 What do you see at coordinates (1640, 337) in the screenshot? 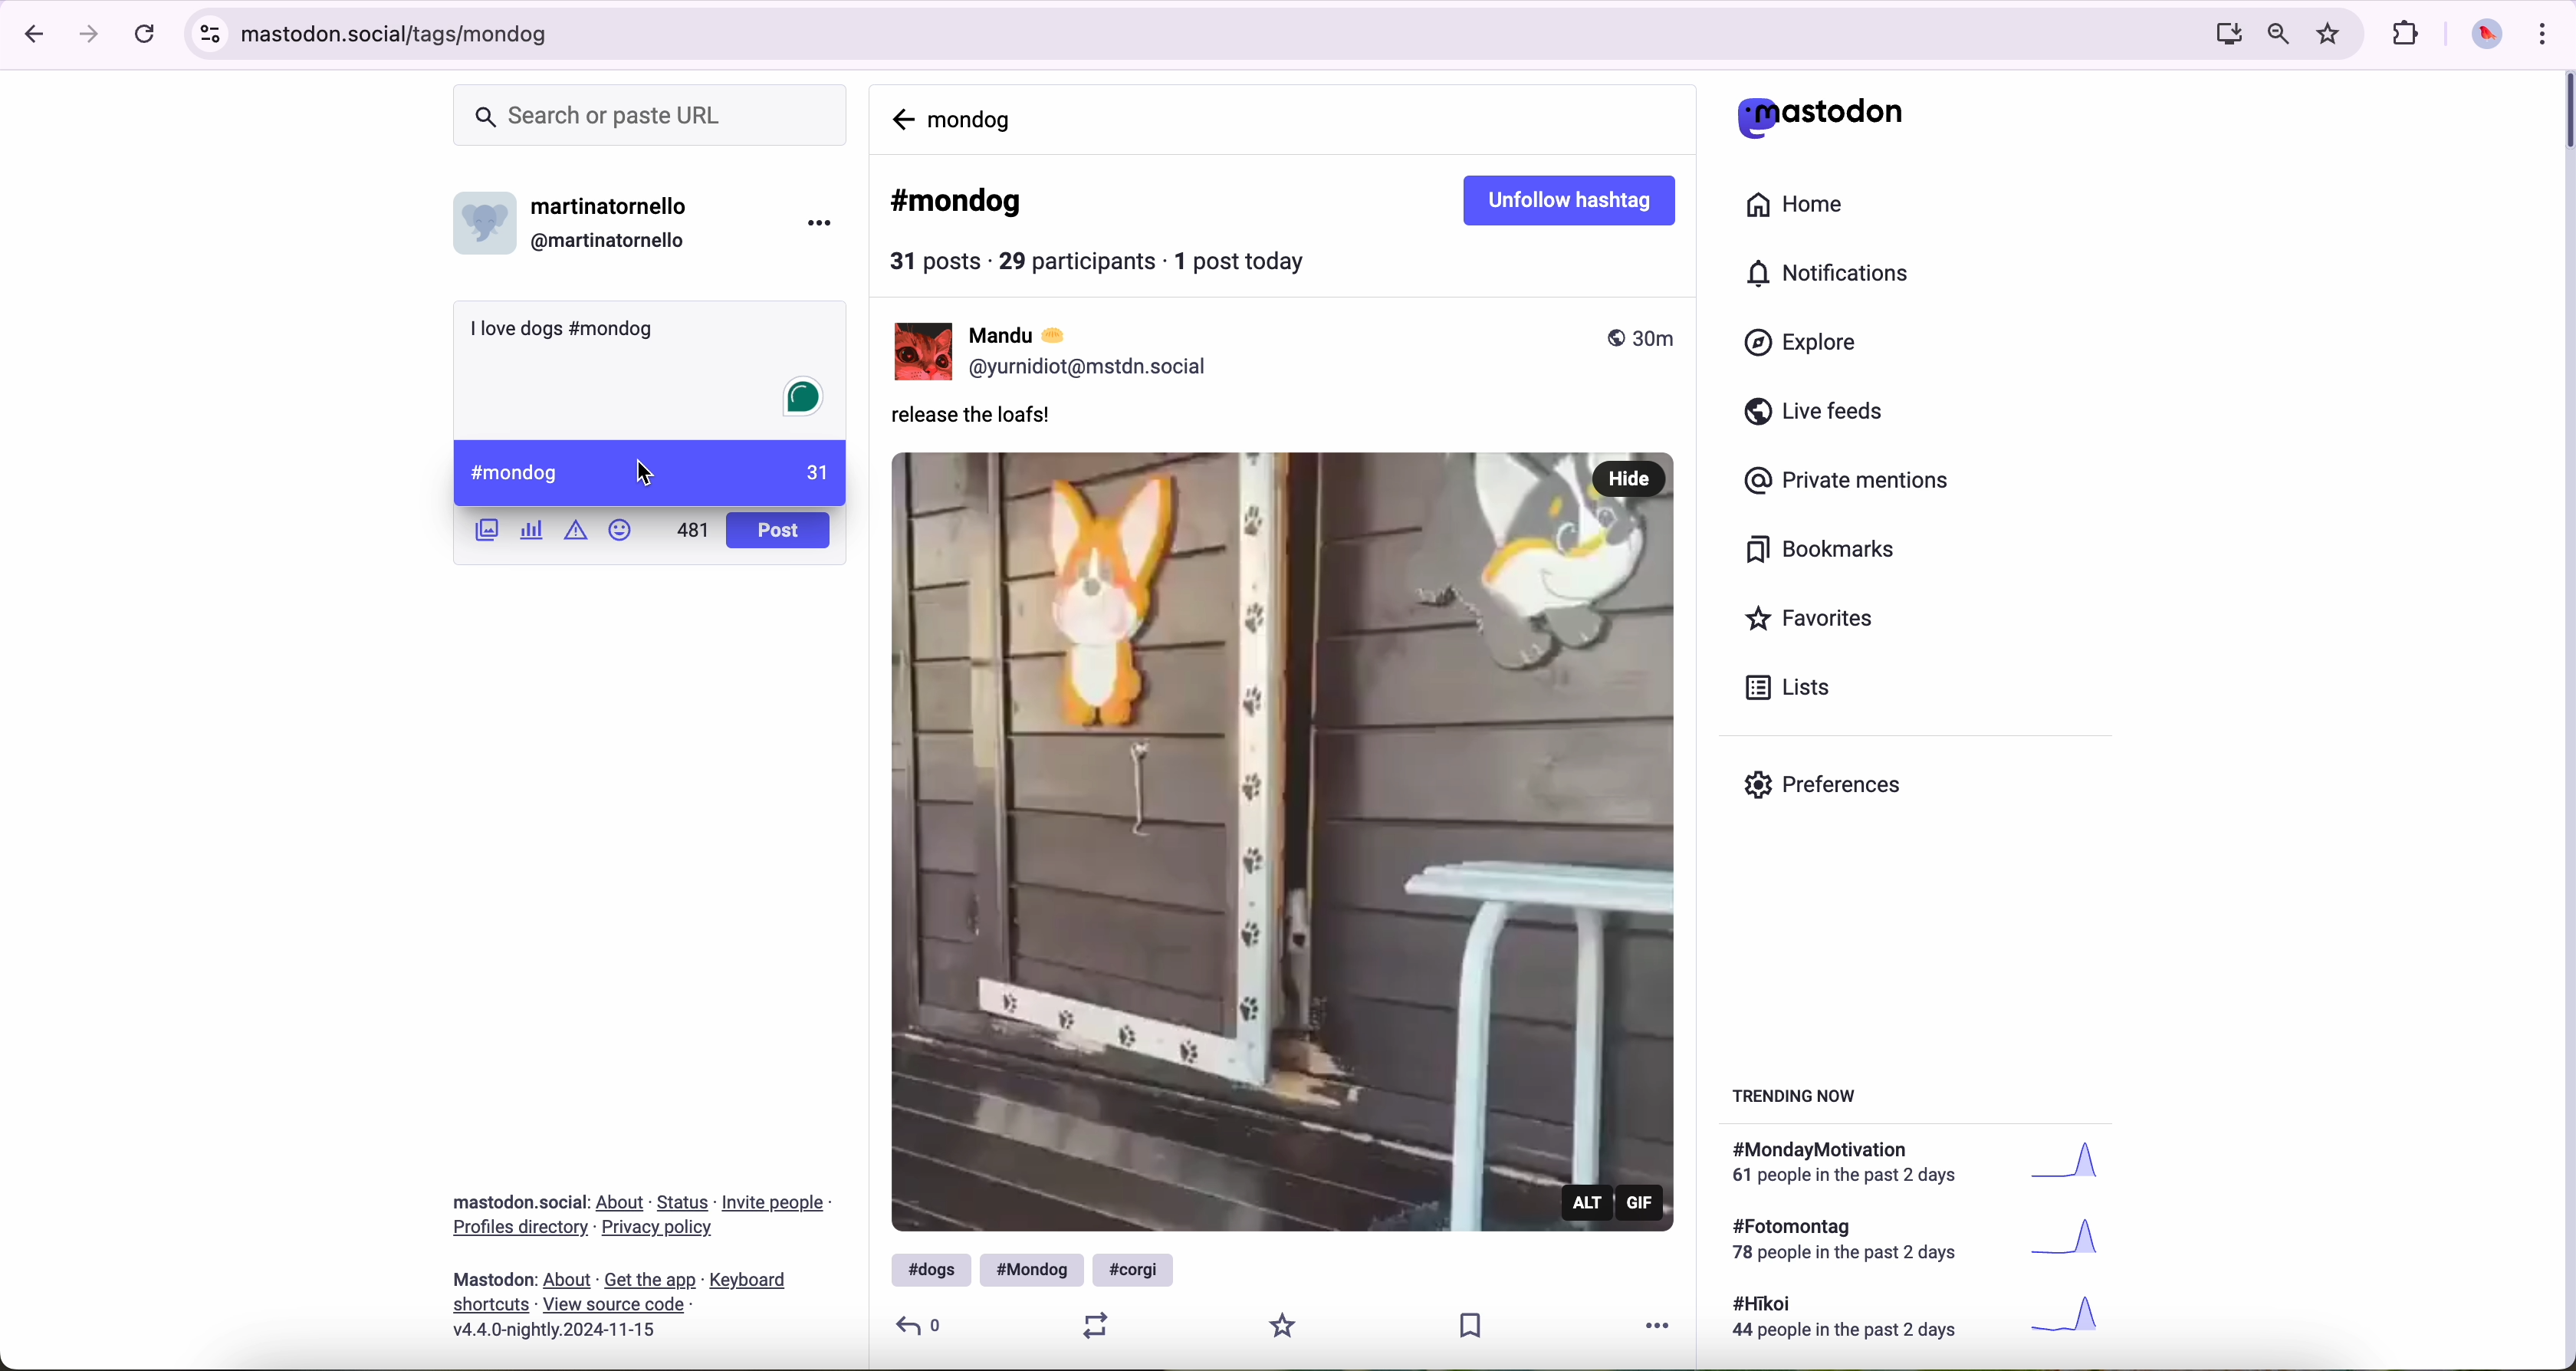
I see `published 30m ago` at bounding box center [1640, 337].